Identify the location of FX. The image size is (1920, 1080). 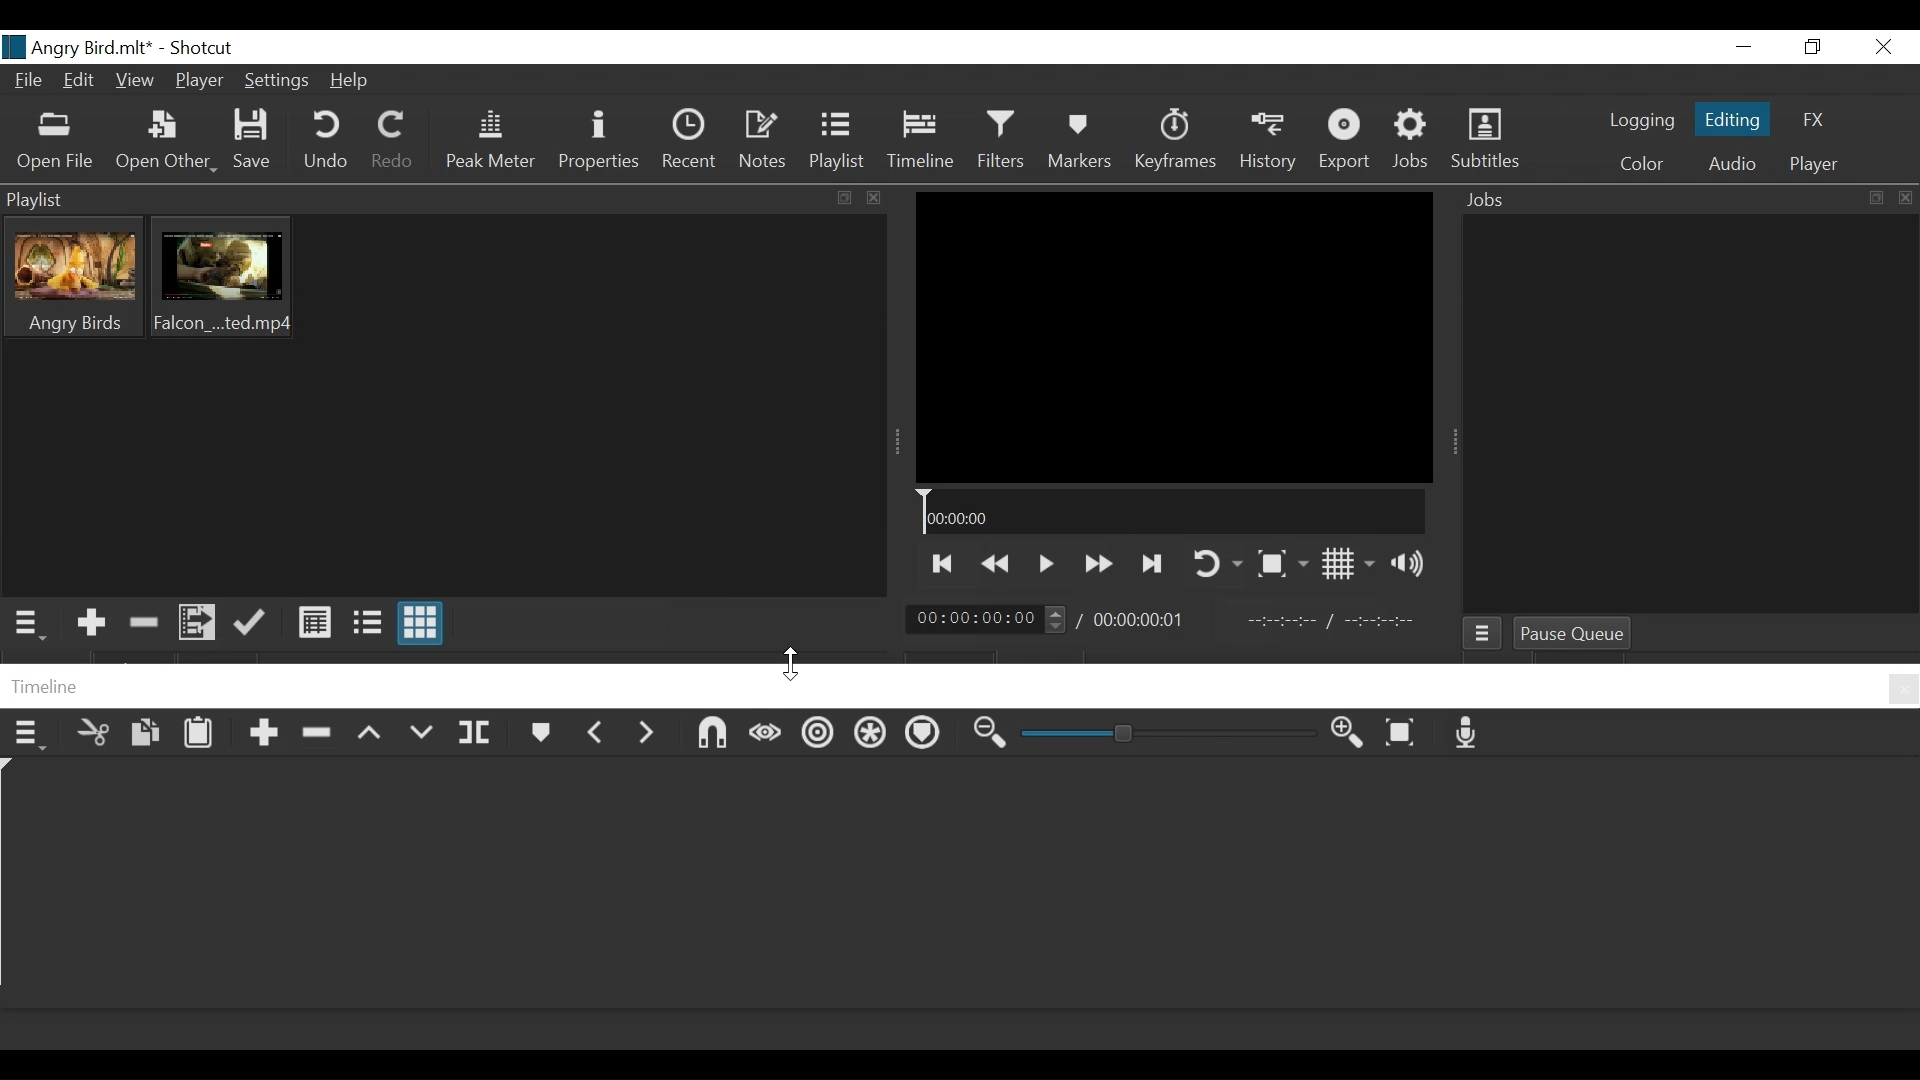
(1810, 120).